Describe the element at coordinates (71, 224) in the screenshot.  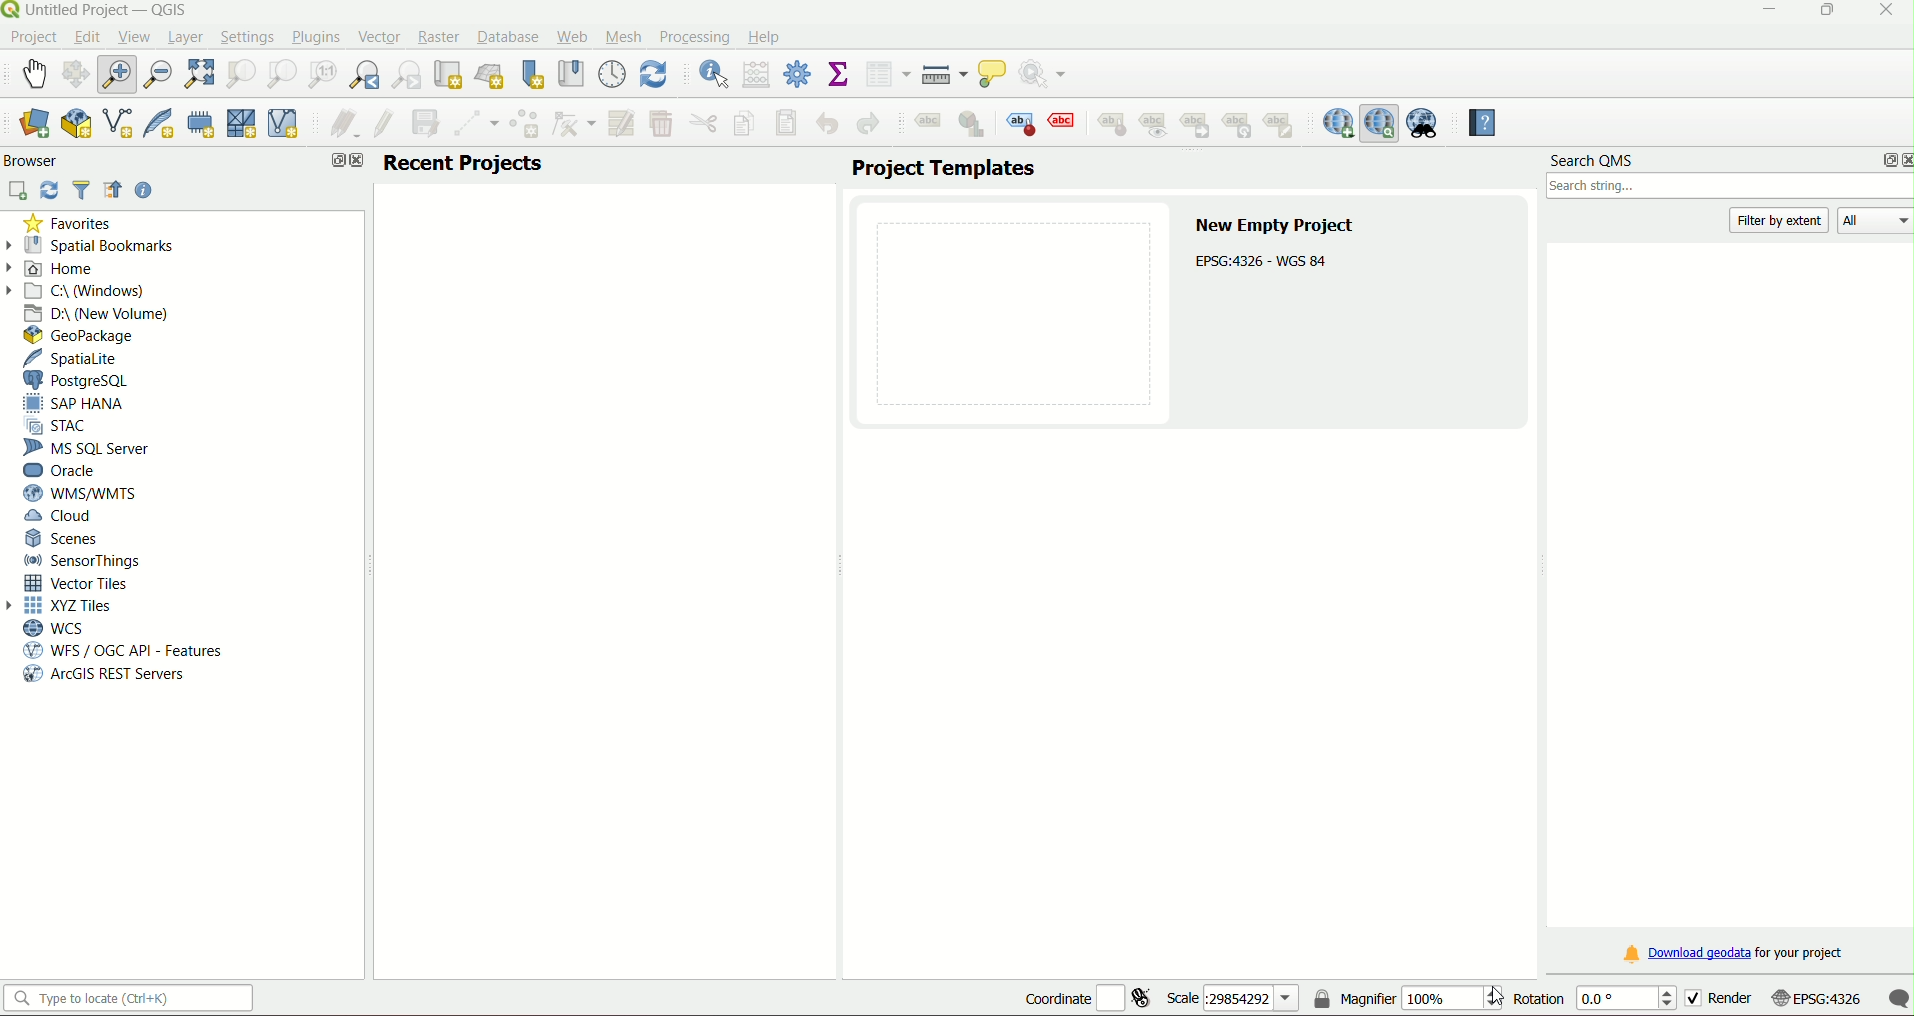
I see `favourites` at that location.